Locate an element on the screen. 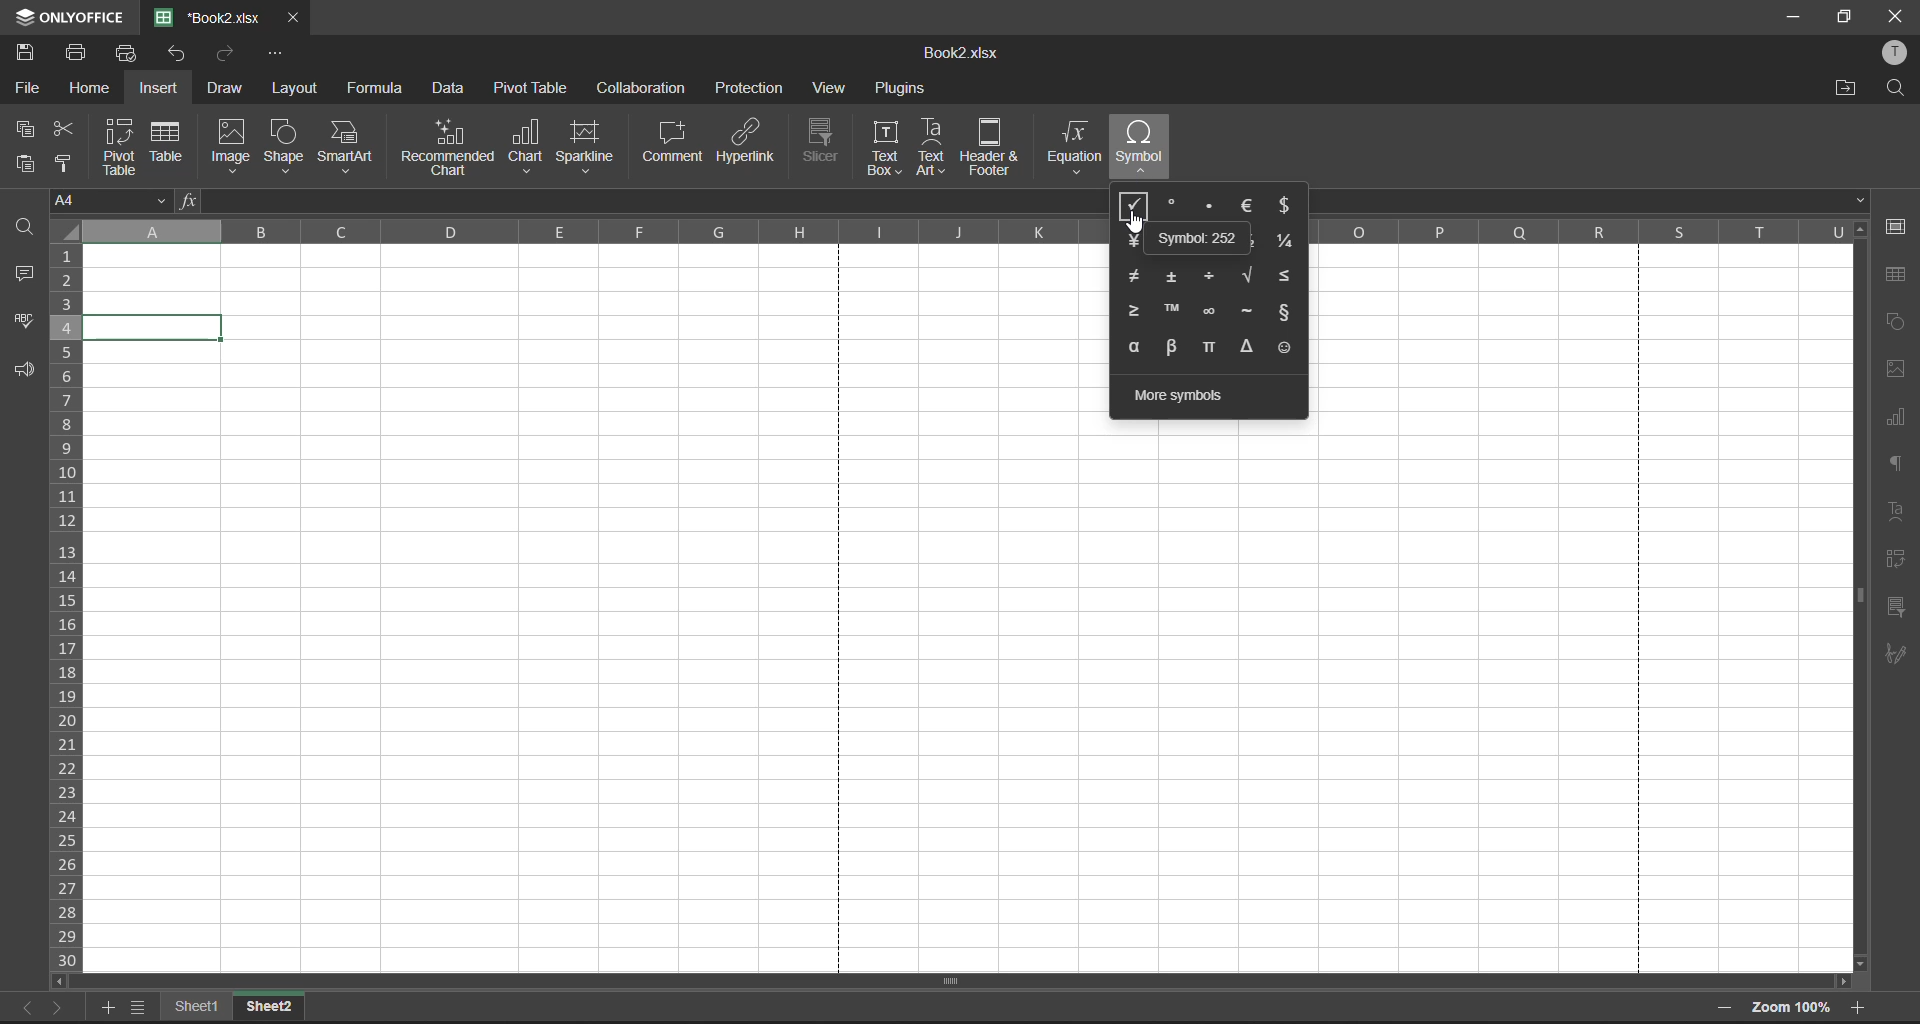 Image resolution: width=1920 pixels, height=1024 pixels. images is located at coordinates (1897, 369).